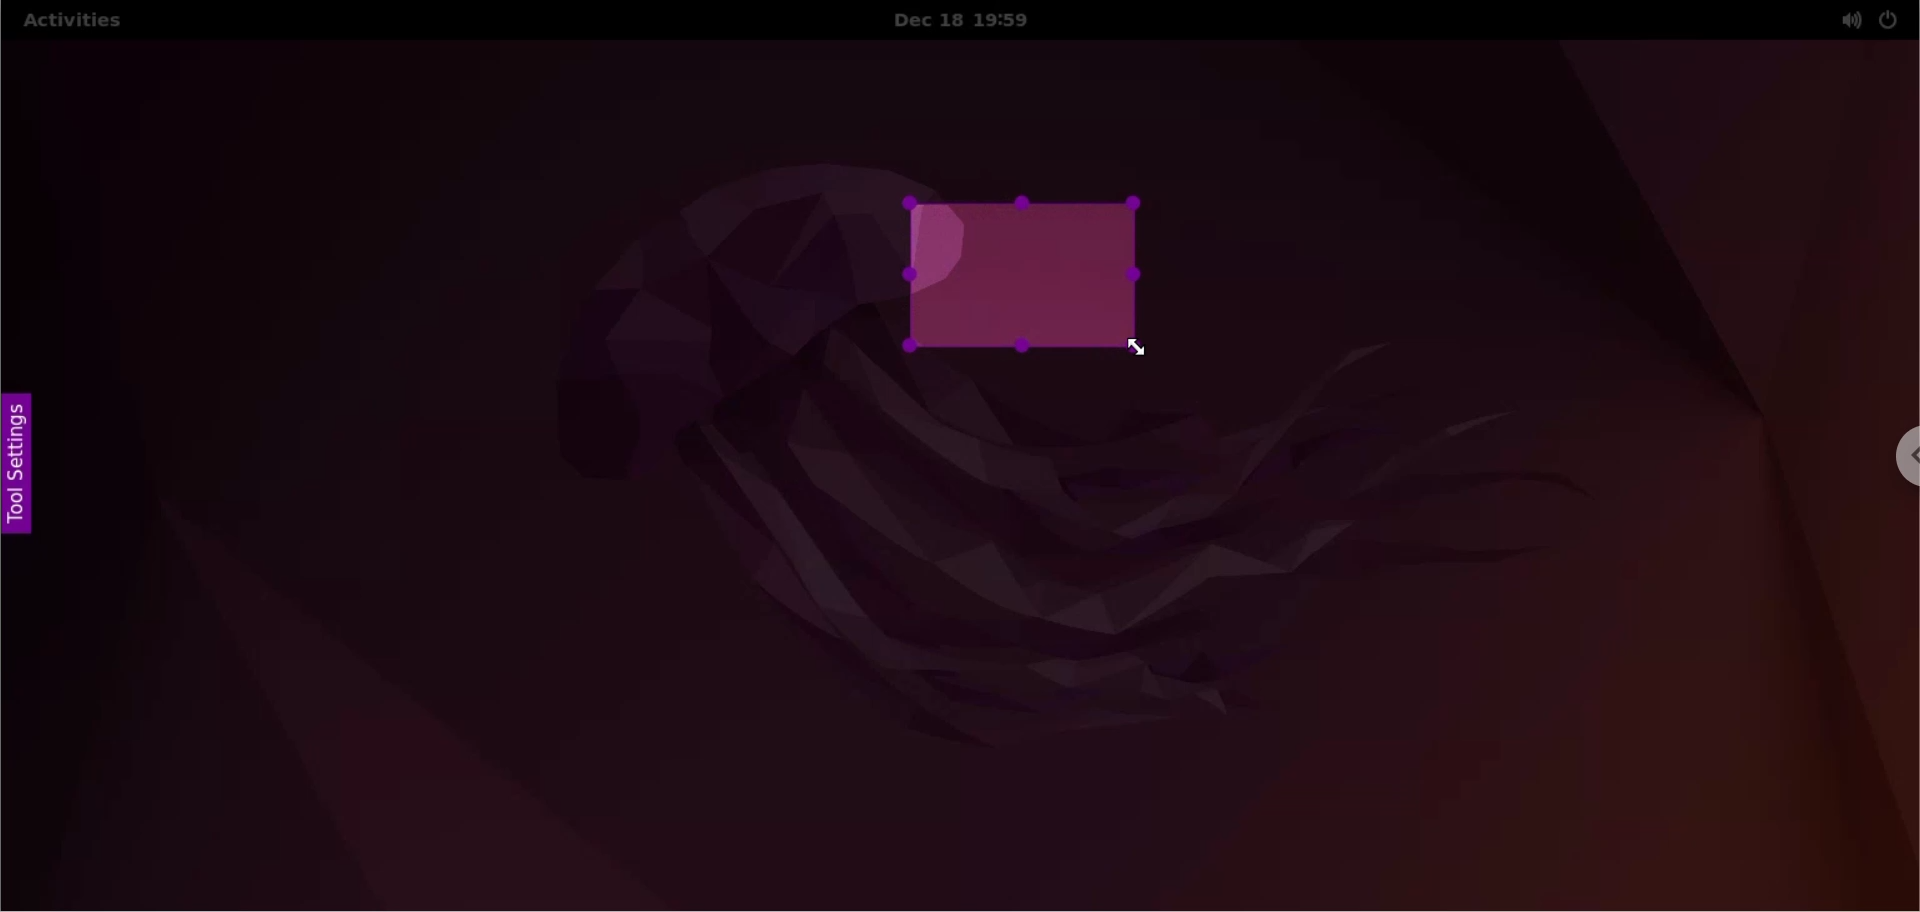  Describe the element at coordinates (1904, 461) in the screenshot. I see `chrome options` at that location.